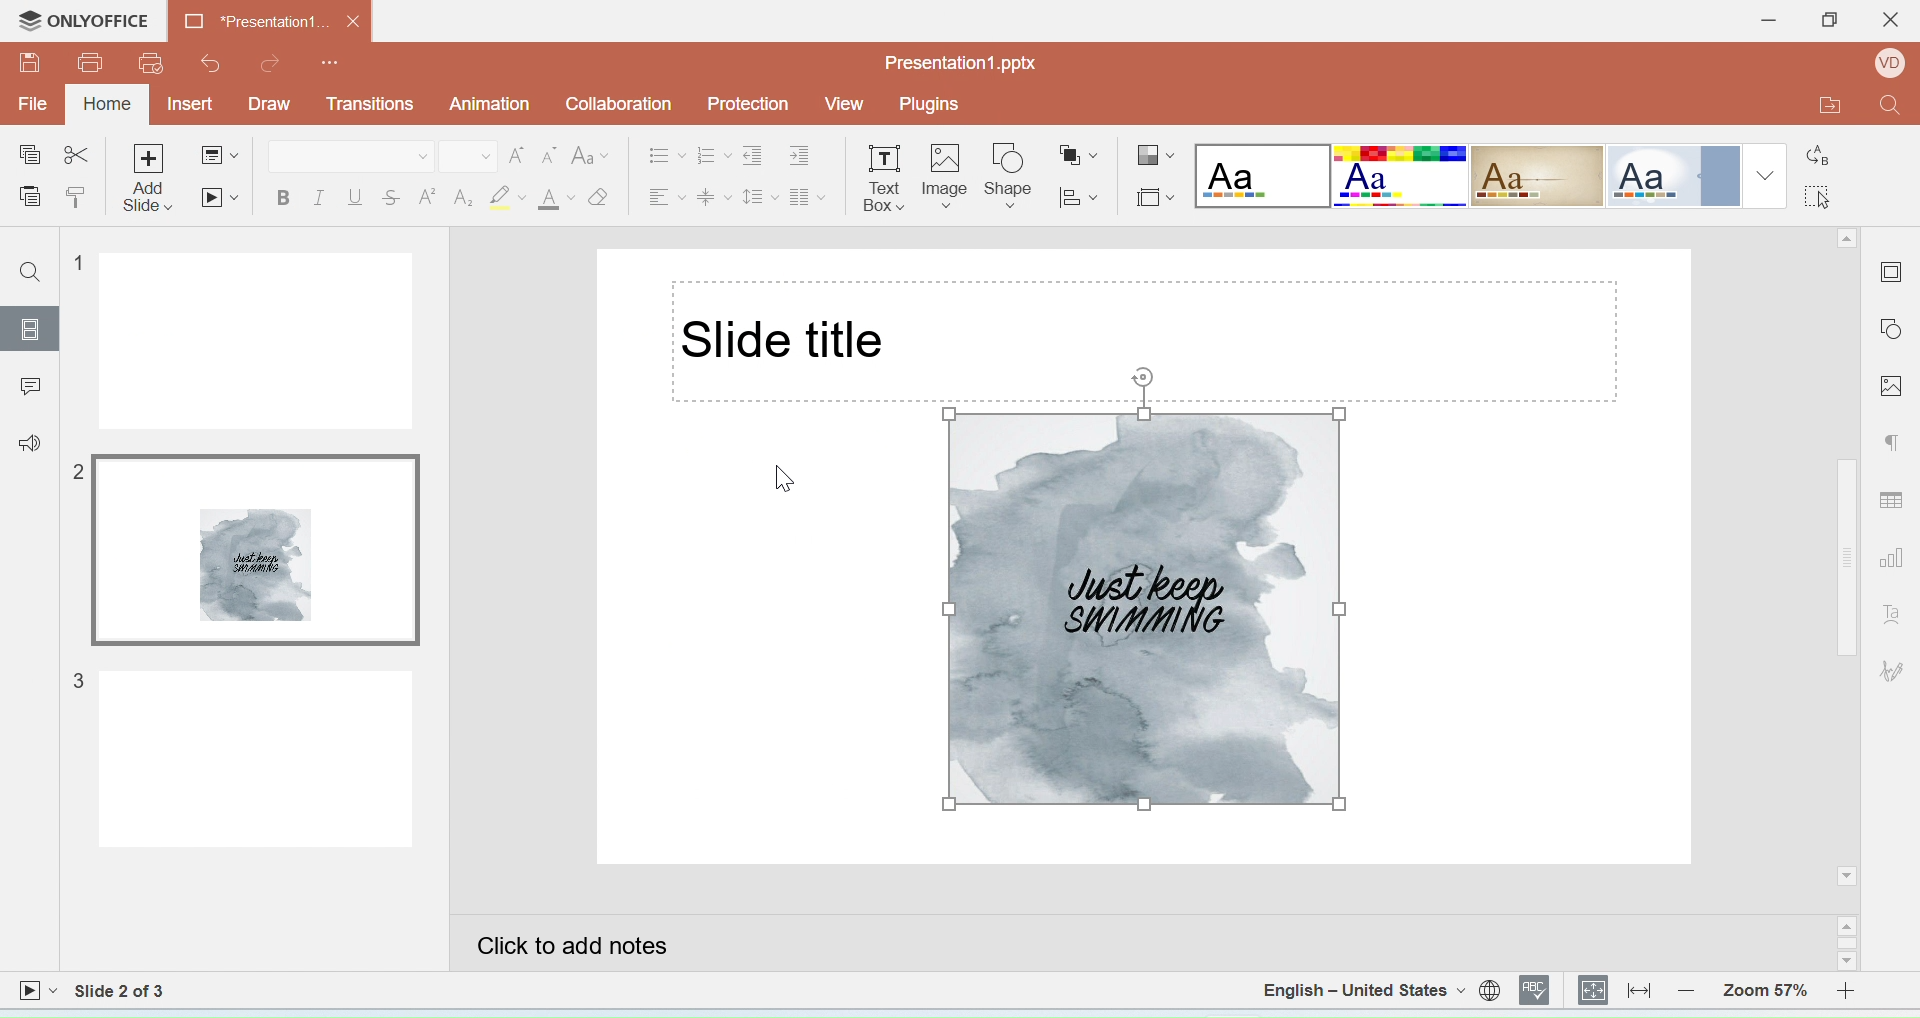 This screenshot has height=1018, width=1920. What do you see at coordinates (29, 198) in the screenshot?
I see `Paste` at bounding box center [29, 198].